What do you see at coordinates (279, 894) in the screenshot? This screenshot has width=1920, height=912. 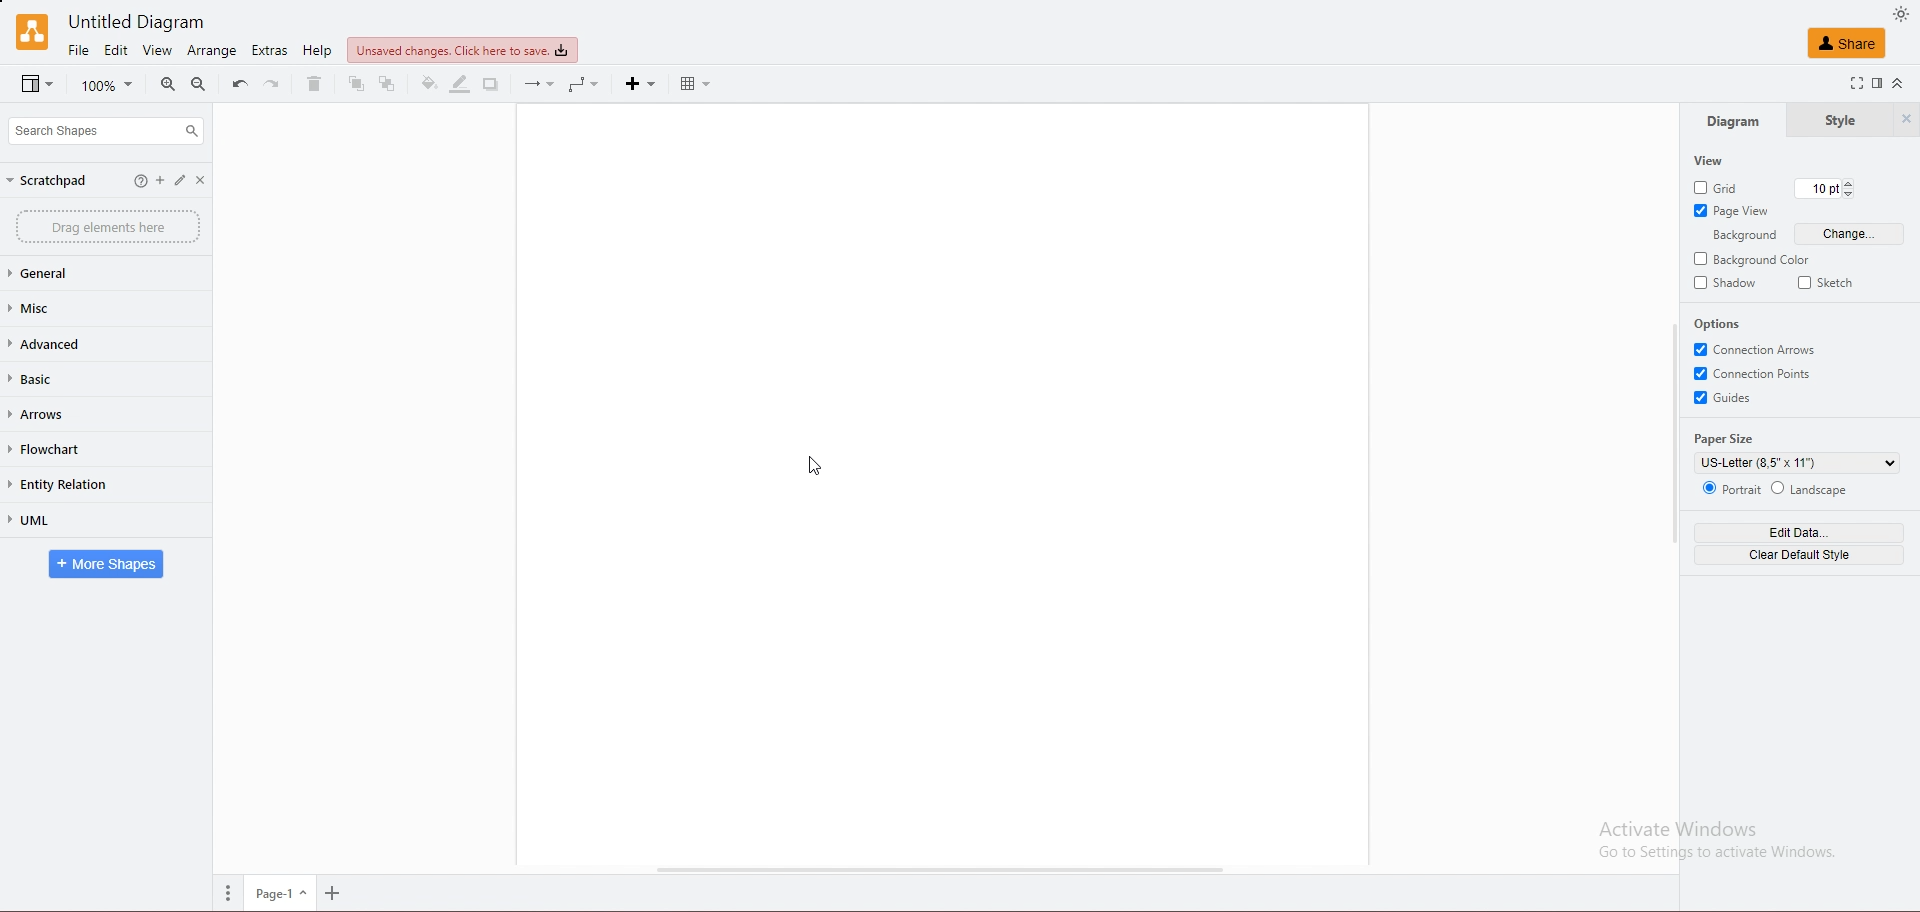 I see `page 1` at bounding box center [279, 894].